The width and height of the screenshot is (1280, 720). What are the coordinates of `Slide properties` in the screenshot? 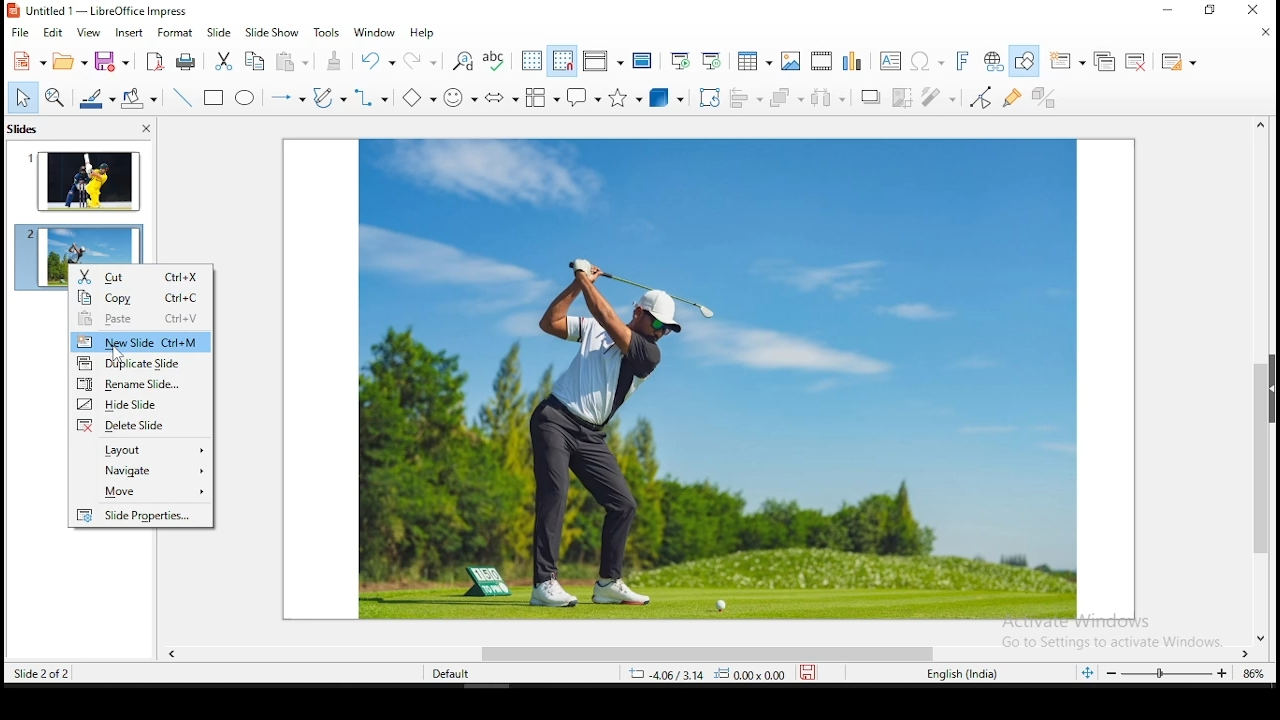 It's located at (141, 516).